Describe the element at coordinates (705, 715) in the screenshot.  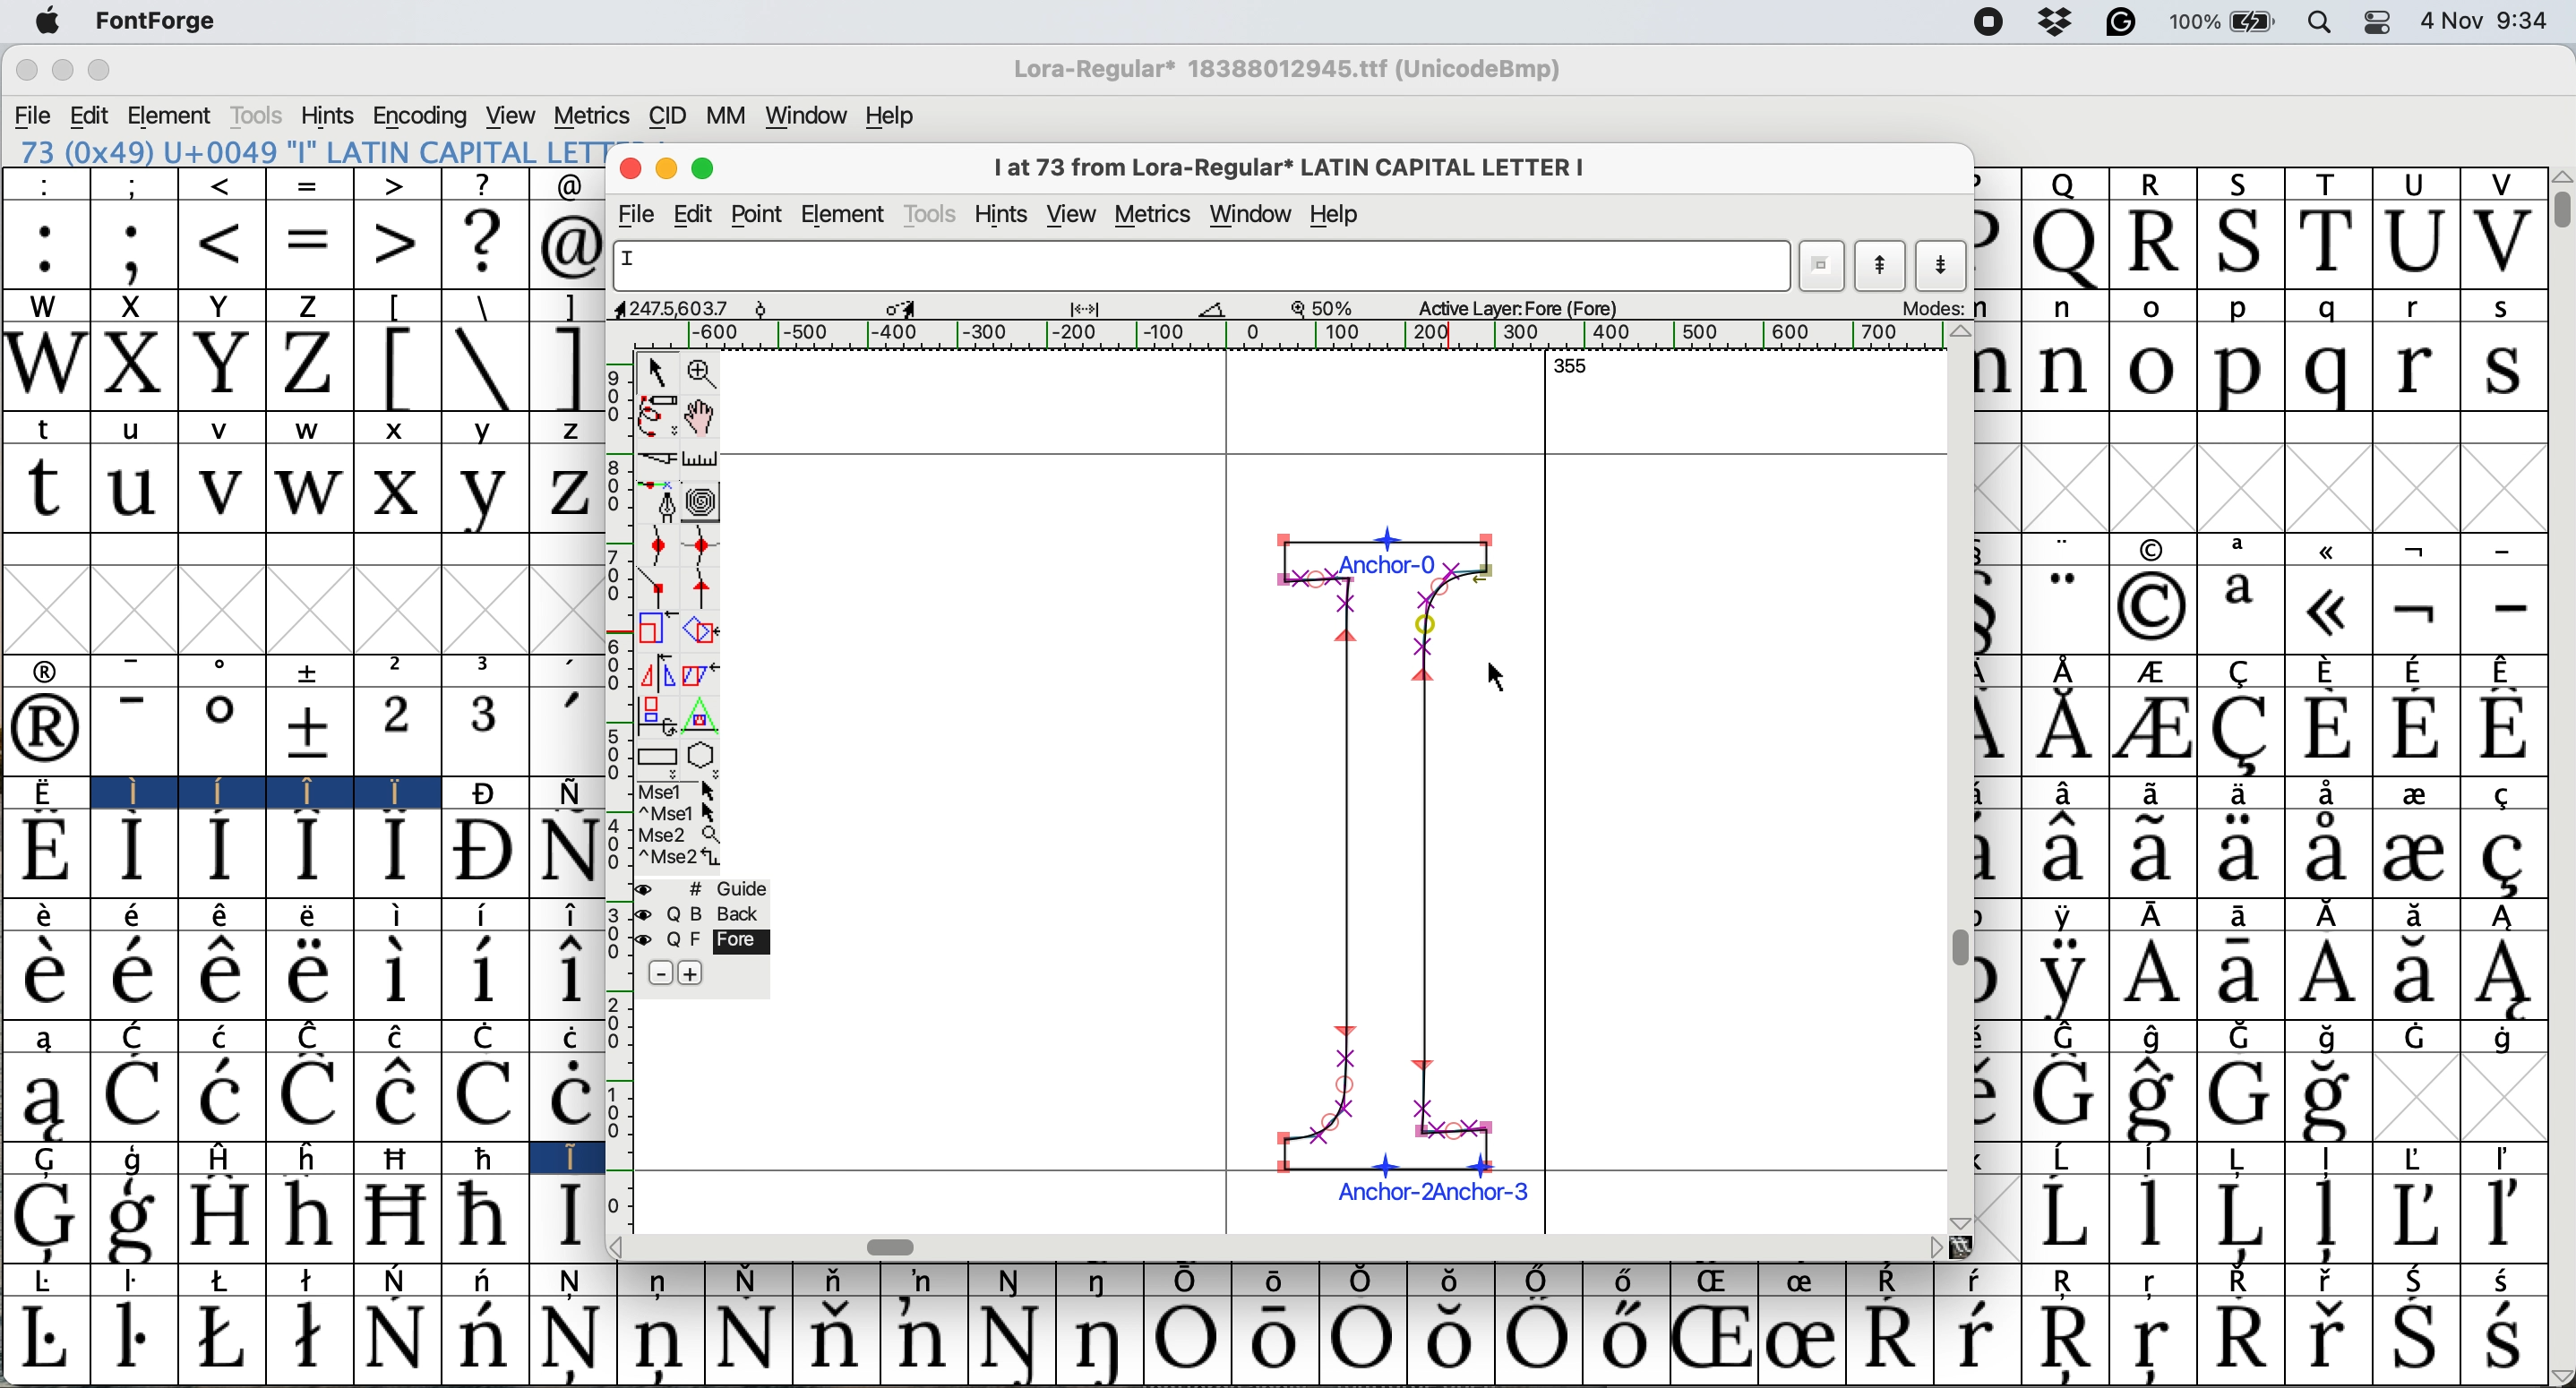
I see `perform a perspective transformation on the selection` at that location.